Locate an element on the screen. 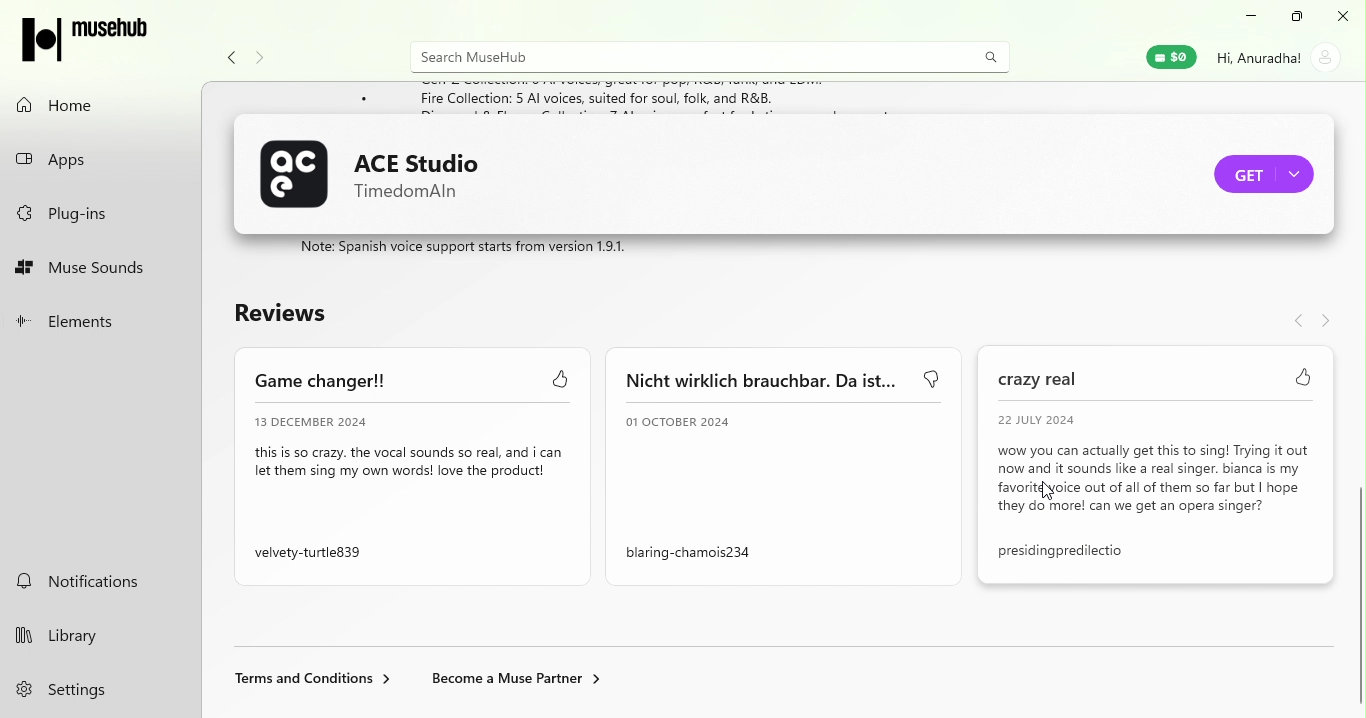 This screenshot has width=1366, height=718. close is located at coordinates (1346, 17).